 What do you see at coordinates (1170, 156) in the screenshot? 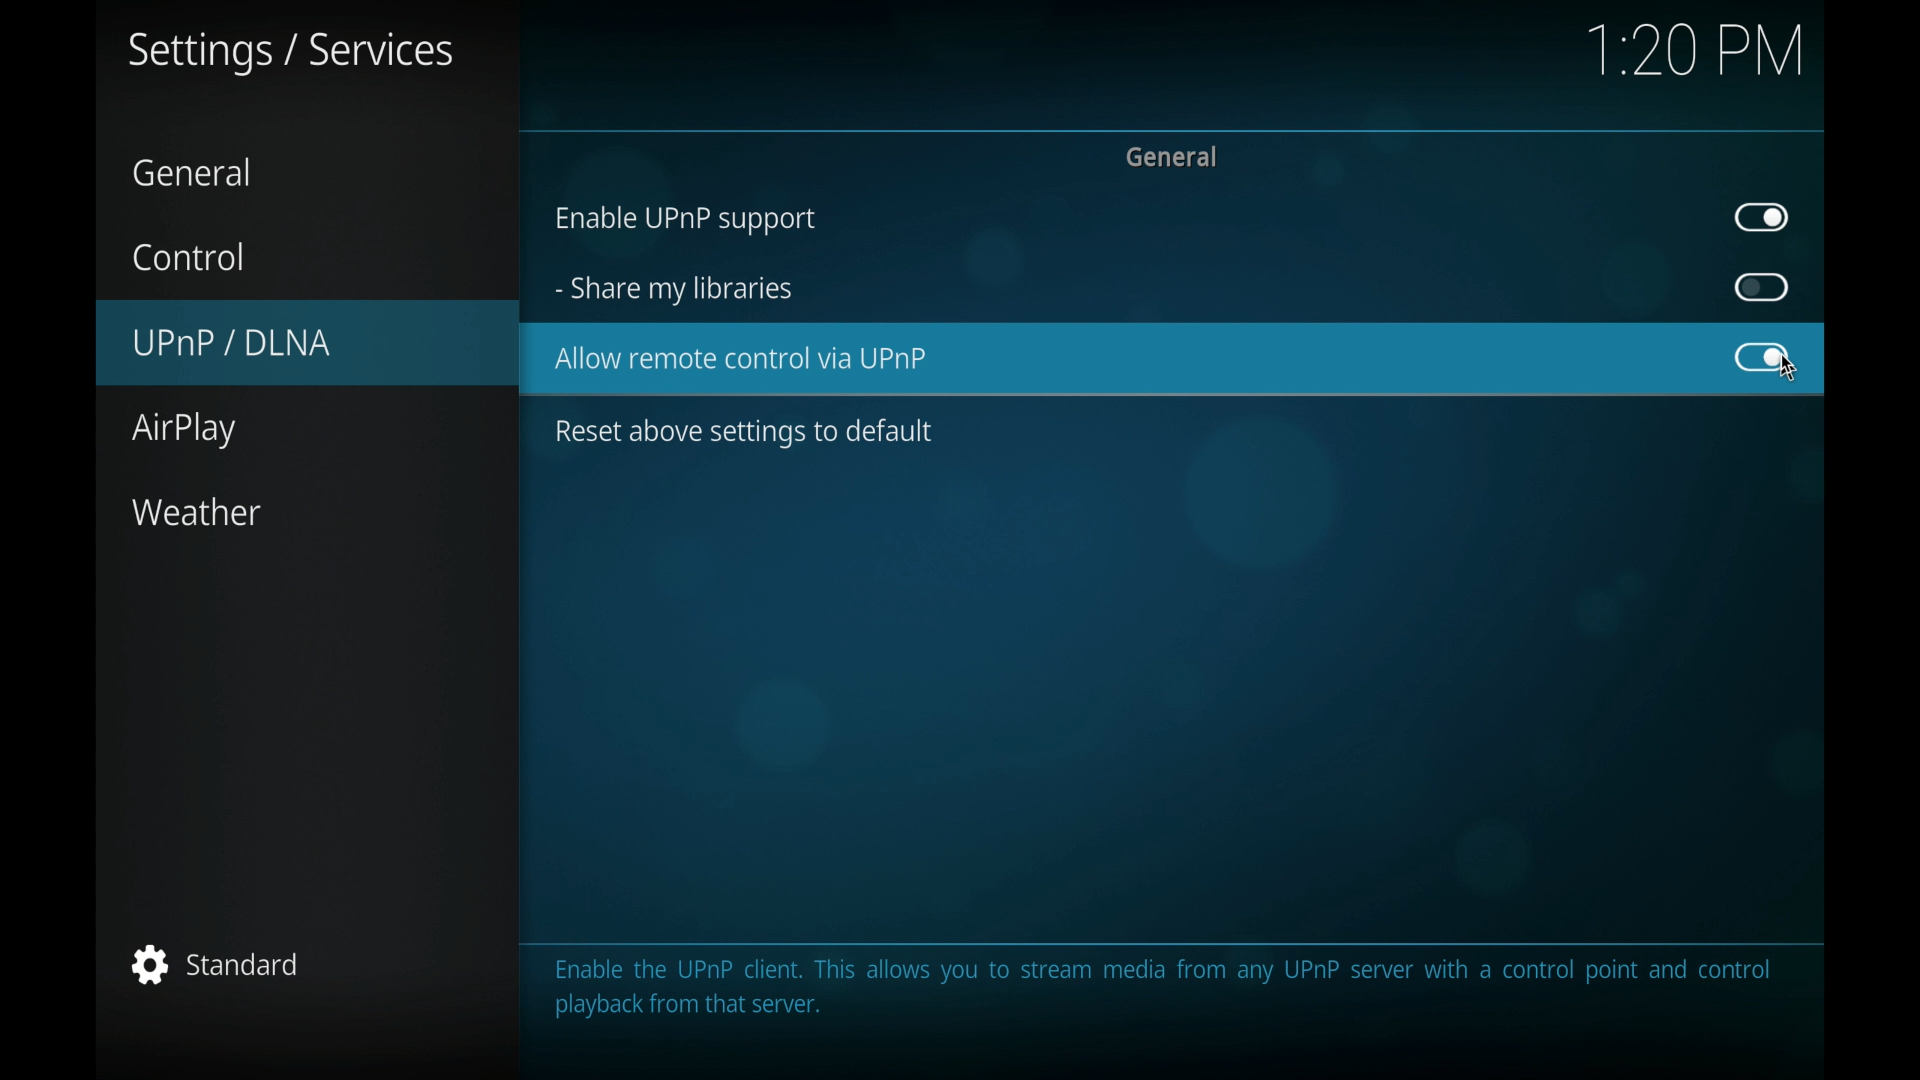
I see `general` at bounding box center [1170, 156].